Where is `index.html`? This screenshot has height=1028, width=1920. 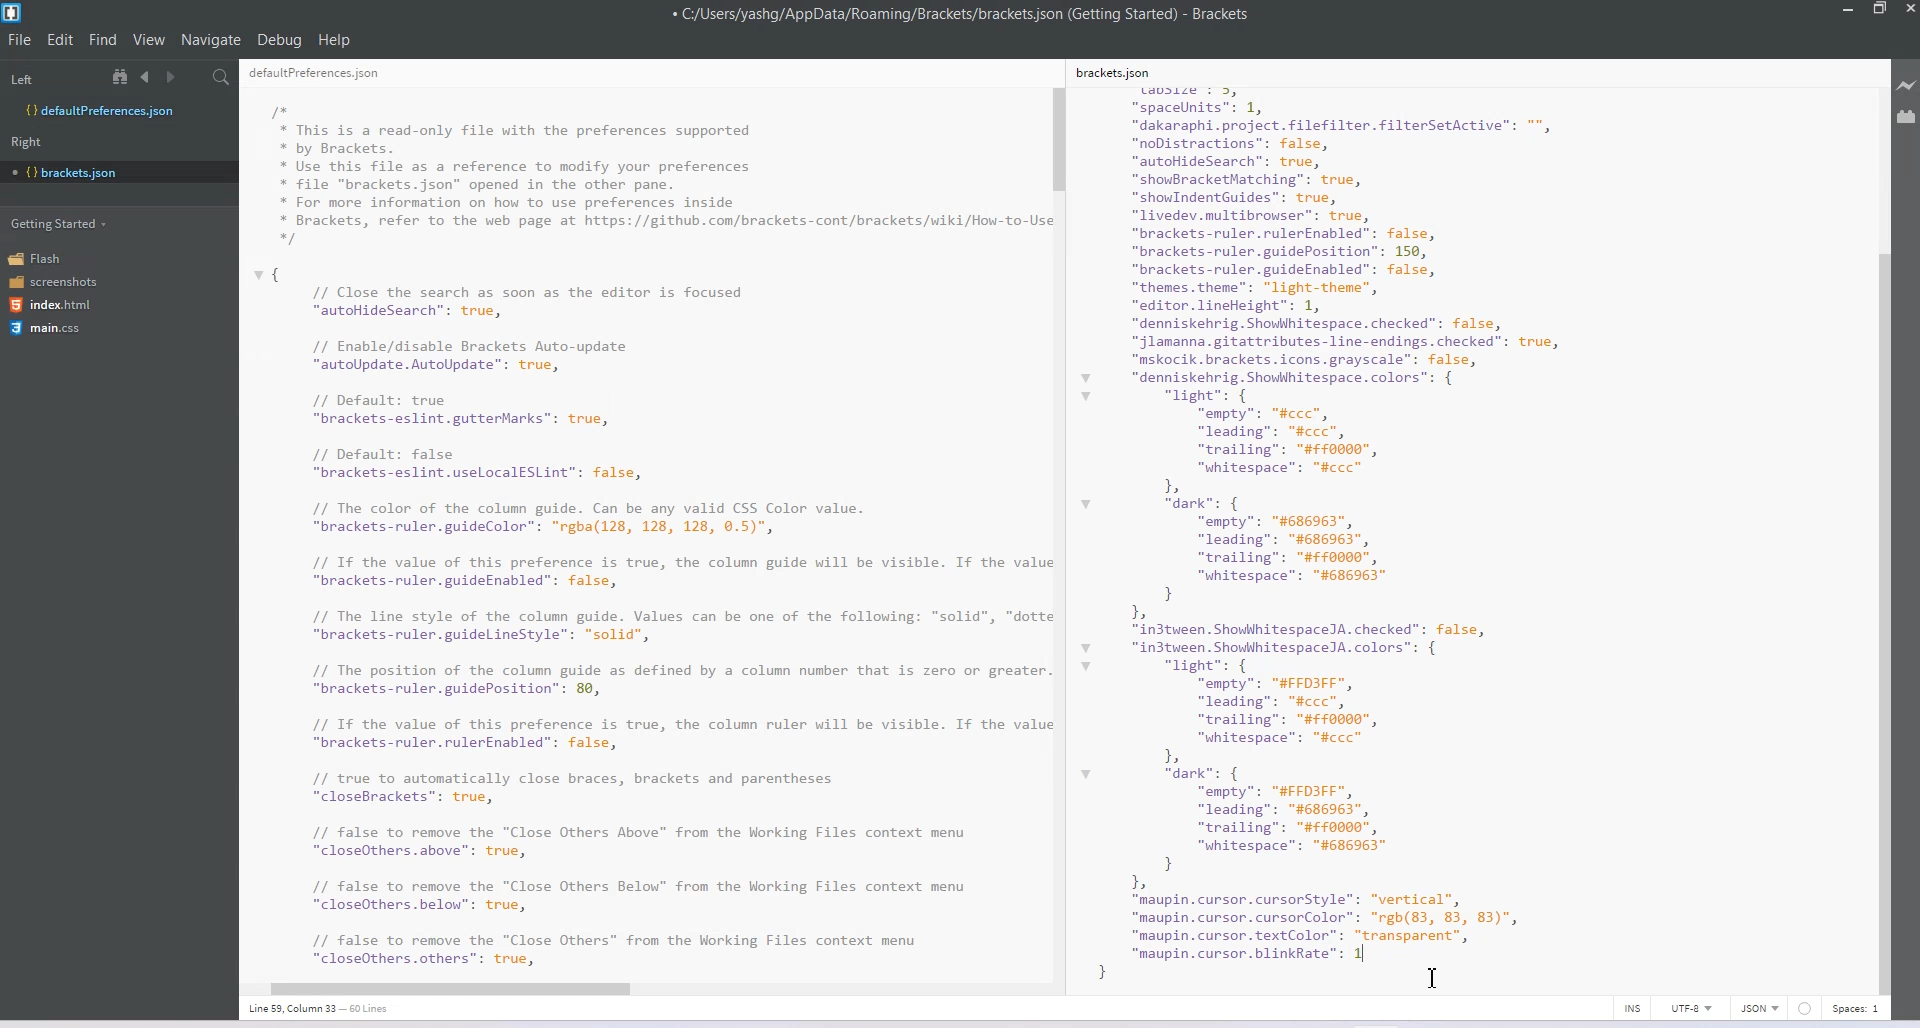 index.html is located at coordinates (57, 305).